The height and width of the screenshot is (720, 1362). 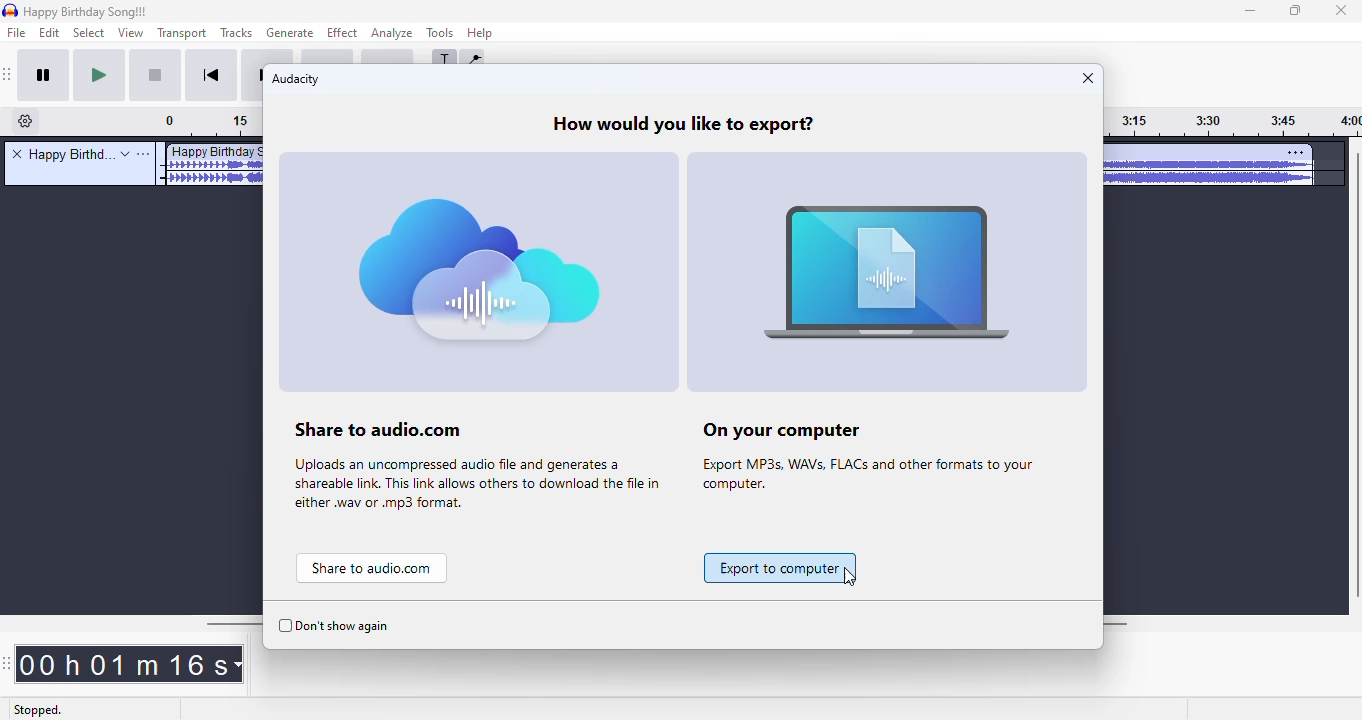 What do you see at coordinates (1251, 12) in the screenshot?
I see `minimize` at bounding box center [1251, 12].